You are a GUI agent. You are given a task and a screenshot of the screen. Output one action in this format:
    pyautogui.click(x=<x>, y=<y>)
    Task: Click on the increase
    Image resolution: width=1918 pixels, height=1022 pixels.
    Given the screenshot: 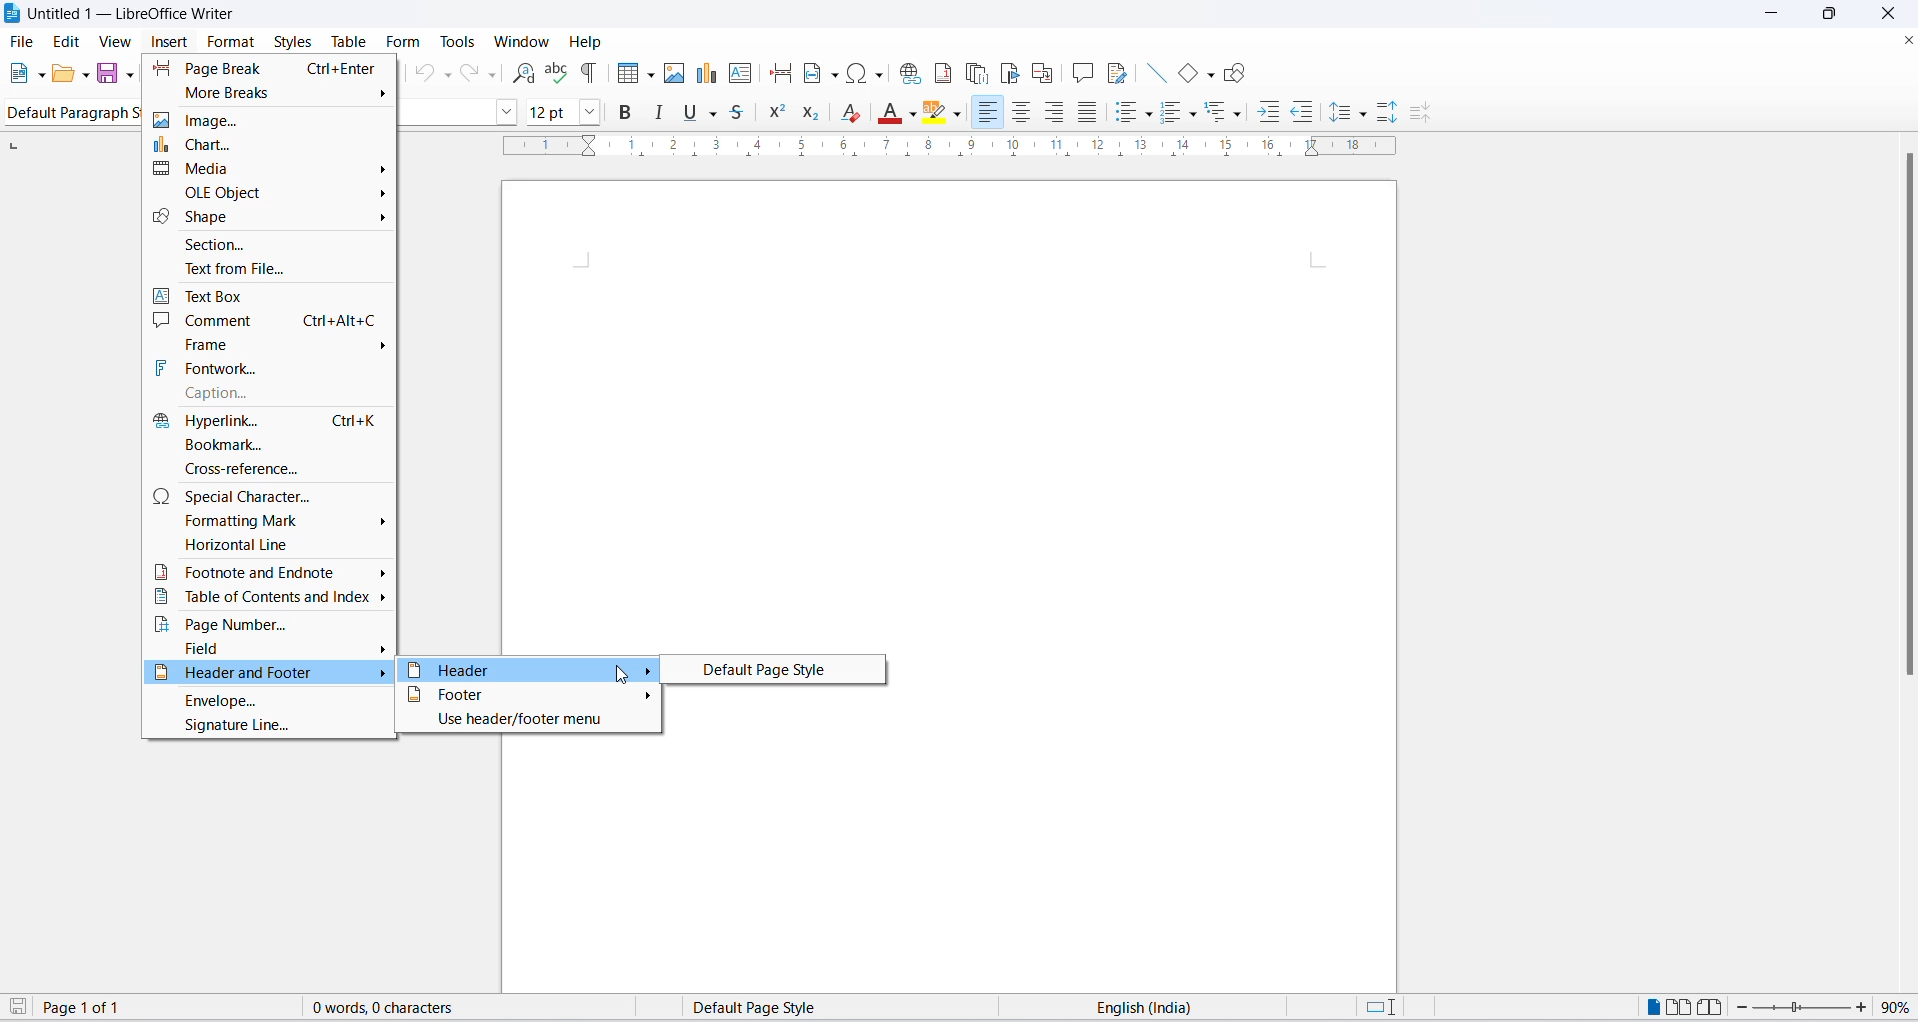 What is the action you would take?
    pyautogui.click(x=1864, y=1007)
    